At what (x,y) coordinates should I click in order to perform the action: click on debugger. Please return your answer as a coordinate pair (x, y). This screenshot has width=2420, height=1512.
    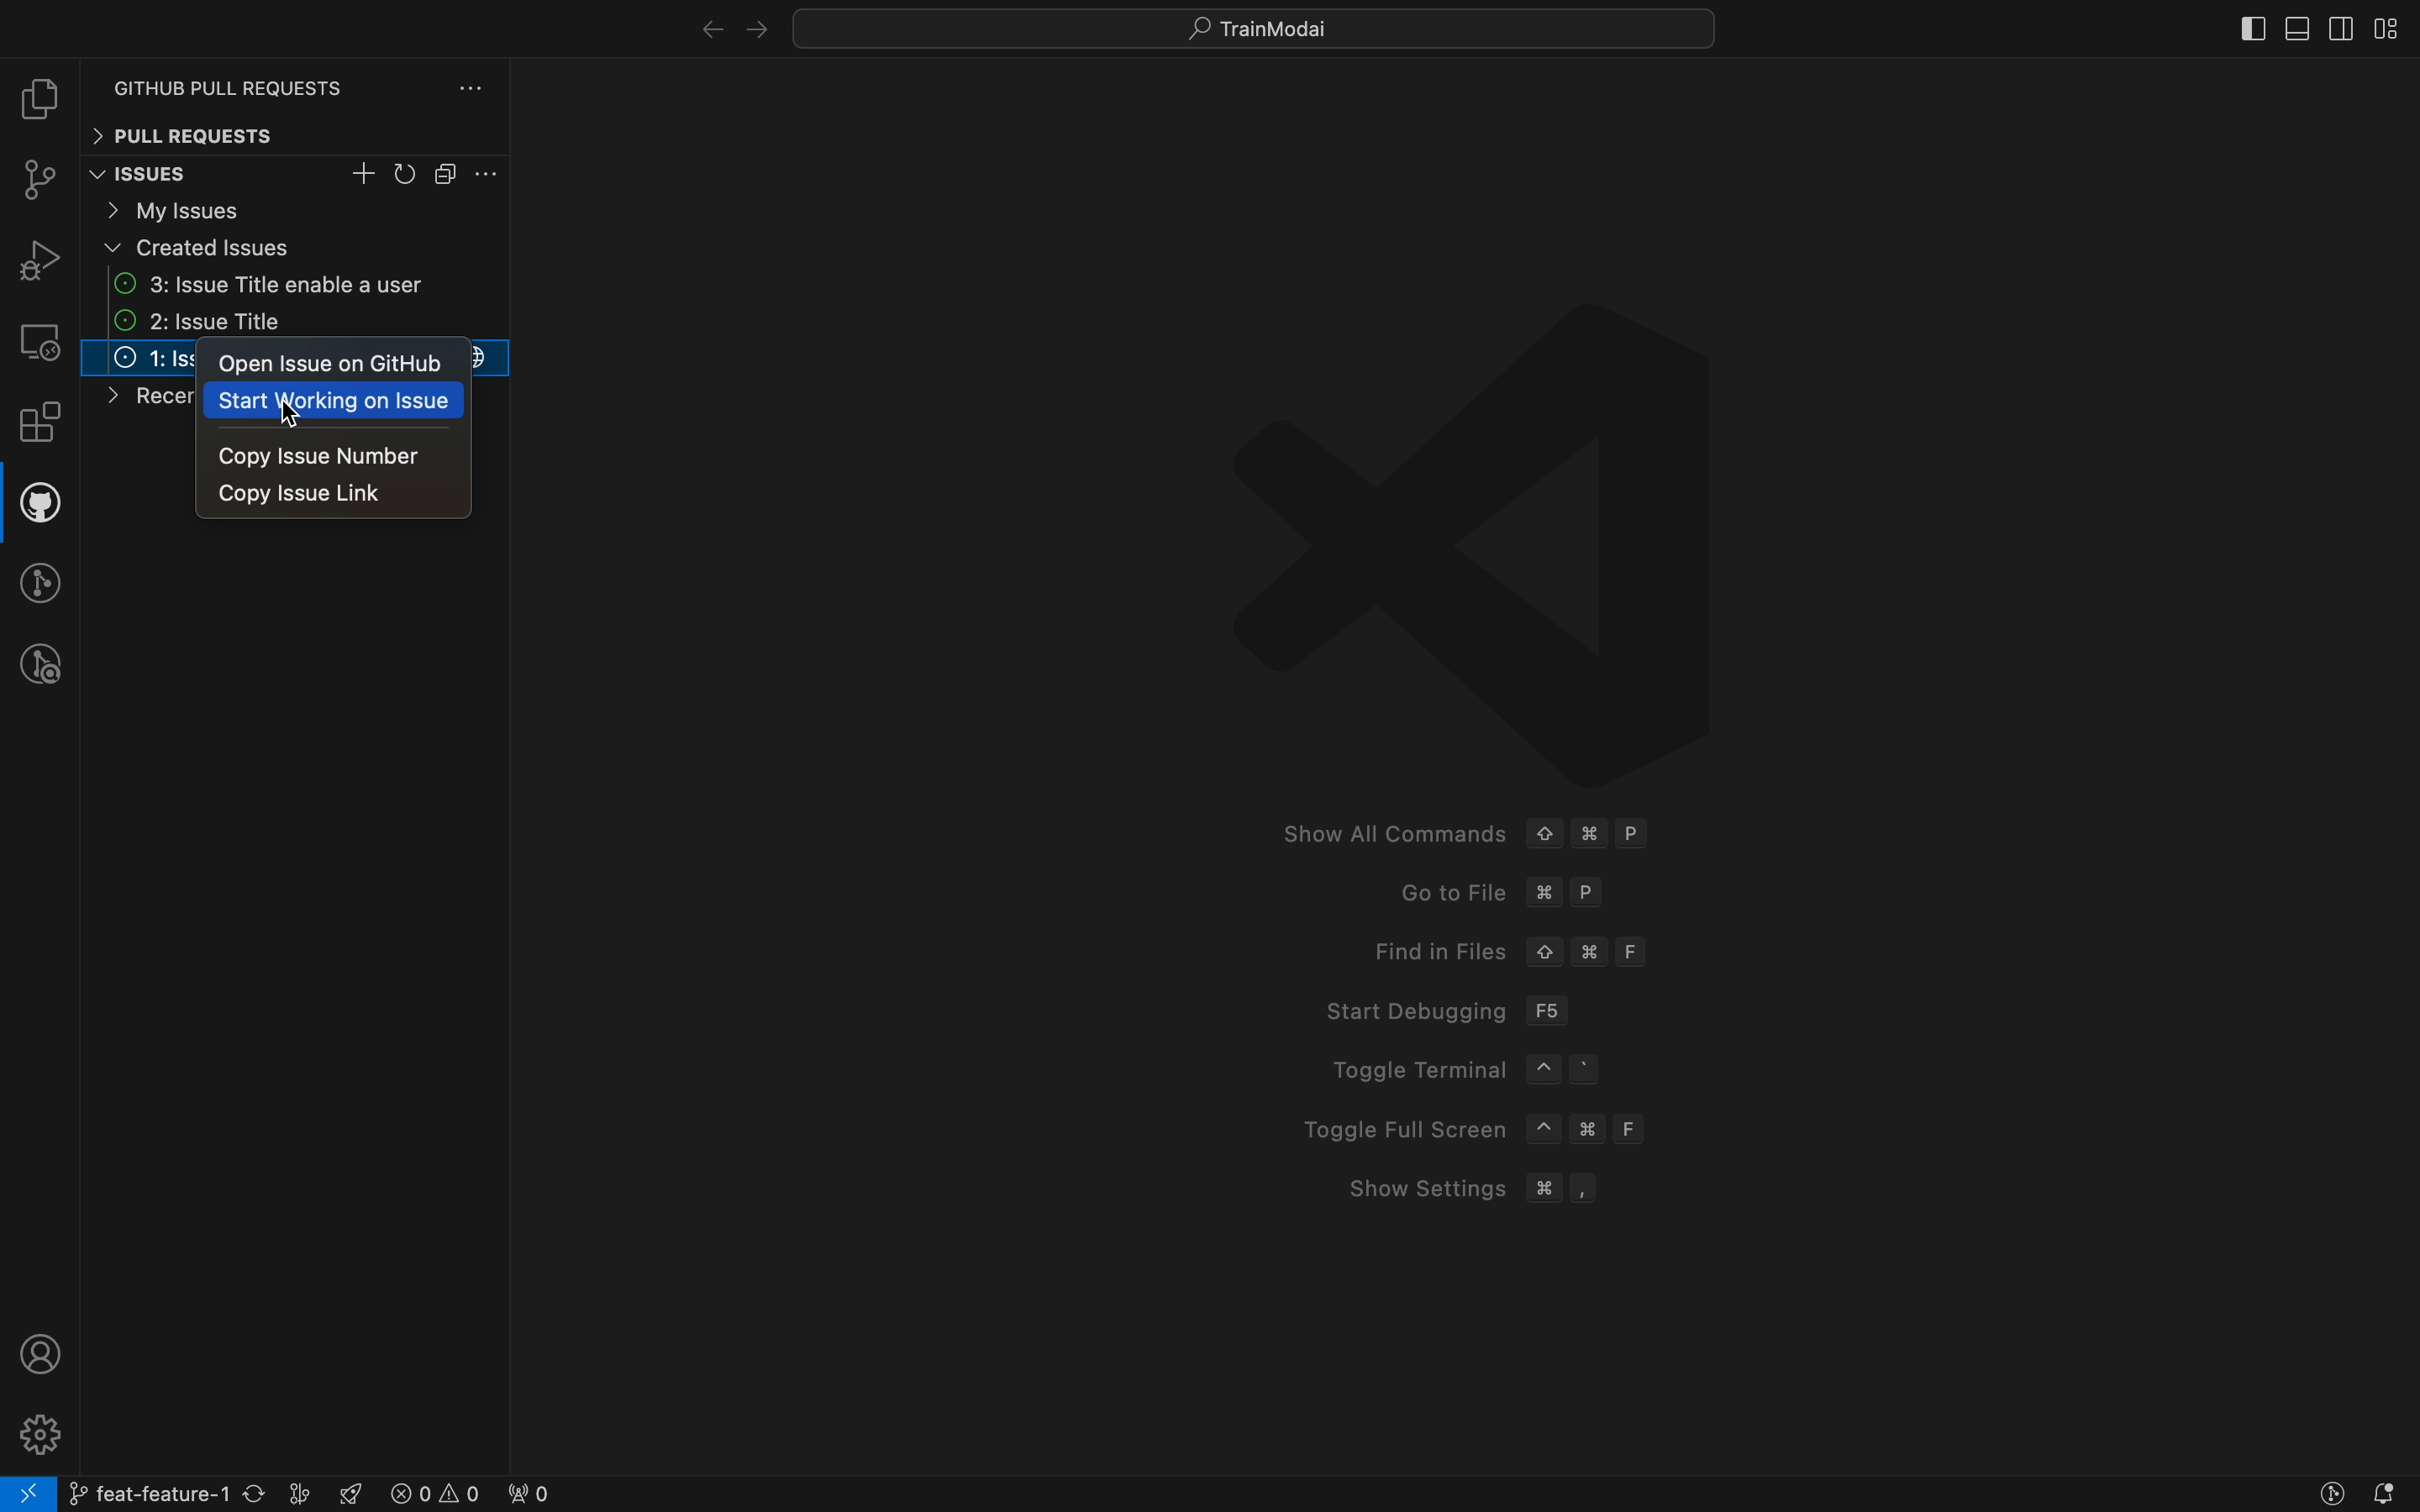
    Looking at the image, I should click on (39, 259).